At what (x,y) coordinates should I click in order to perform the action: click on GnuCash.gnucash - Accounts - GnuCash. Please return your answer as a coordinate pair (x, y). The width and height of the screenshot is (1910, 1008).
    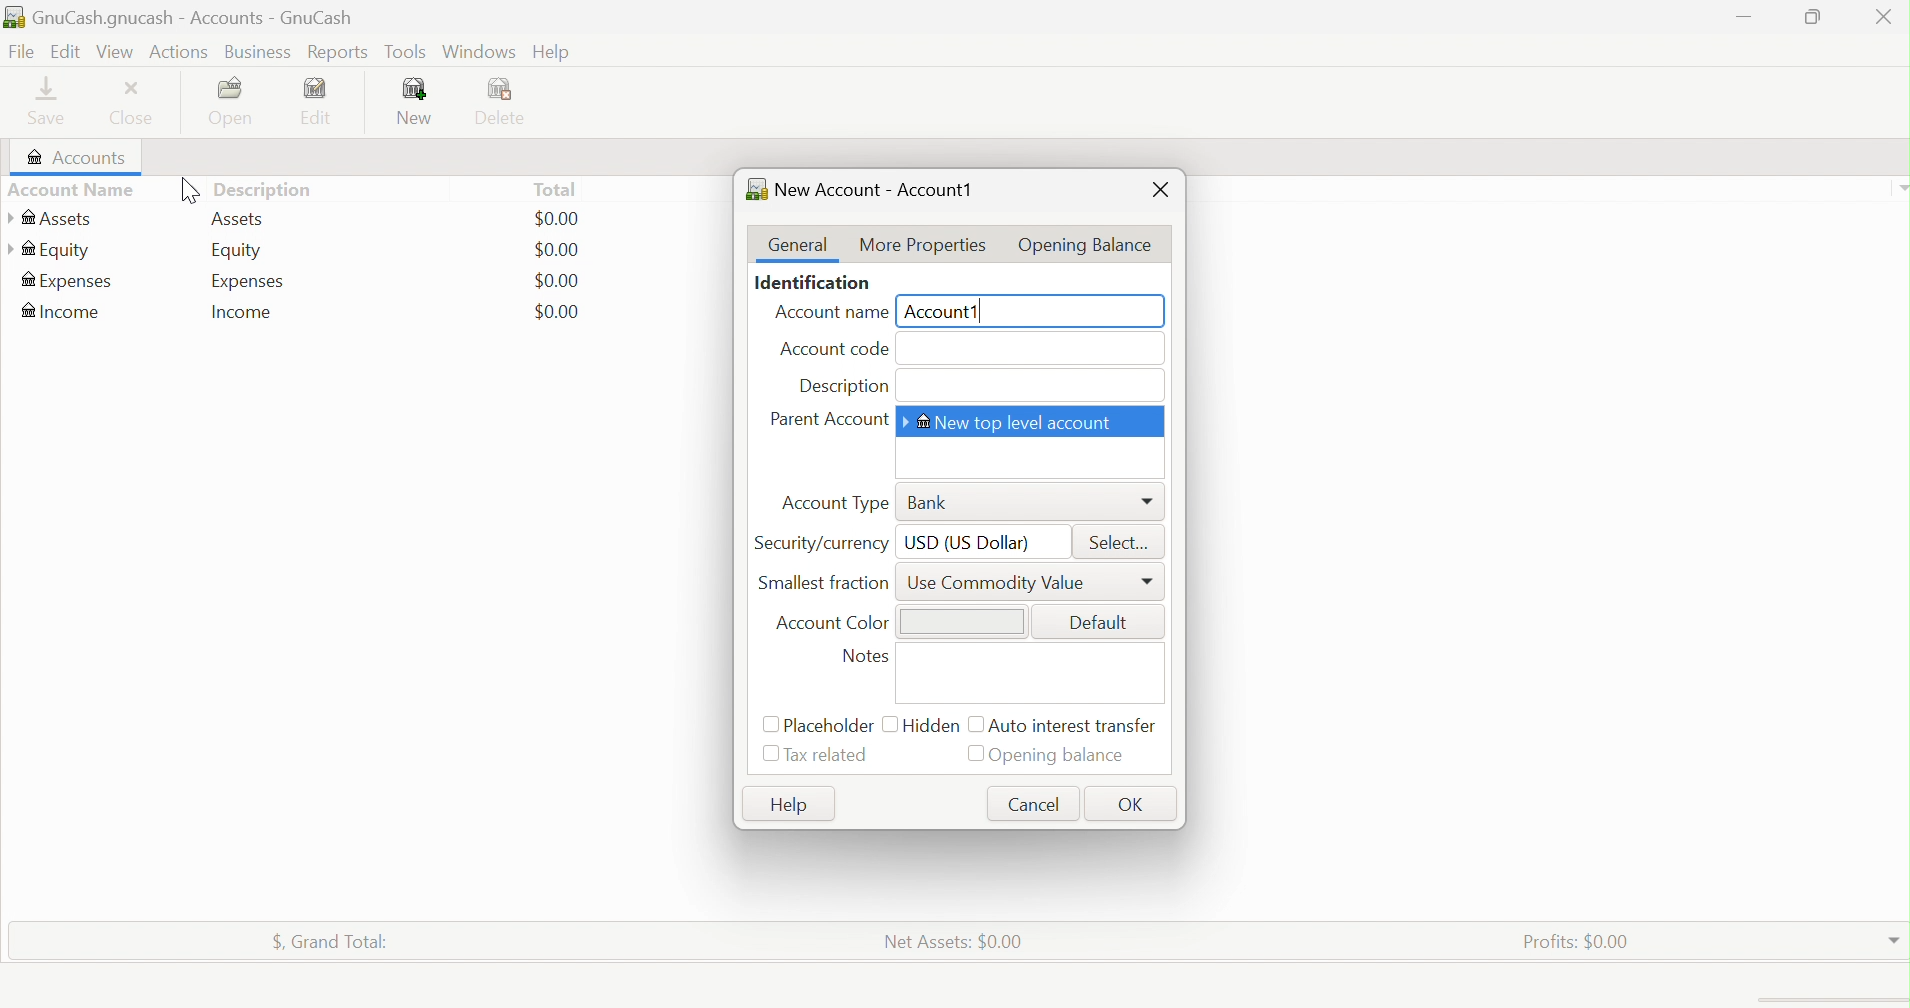
    Looking at the image, I should click on (192, 19).